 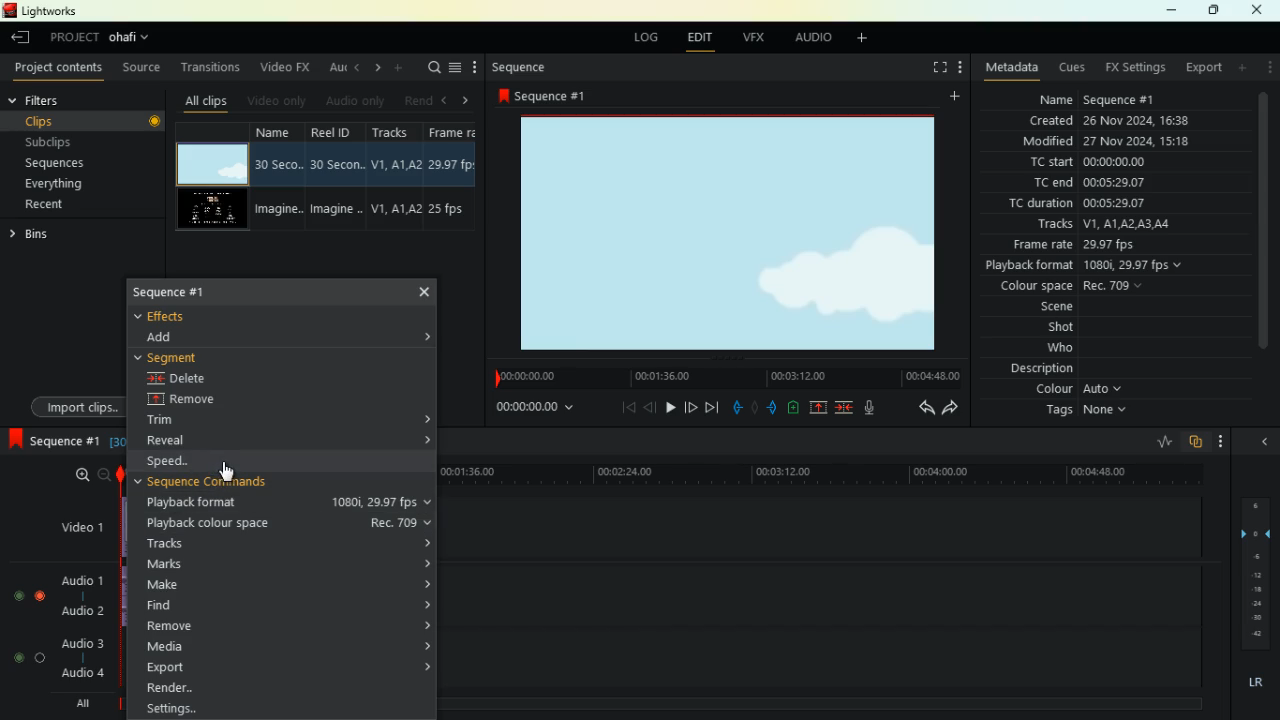 I want to click on overlap, so click(x=1194, y=442).